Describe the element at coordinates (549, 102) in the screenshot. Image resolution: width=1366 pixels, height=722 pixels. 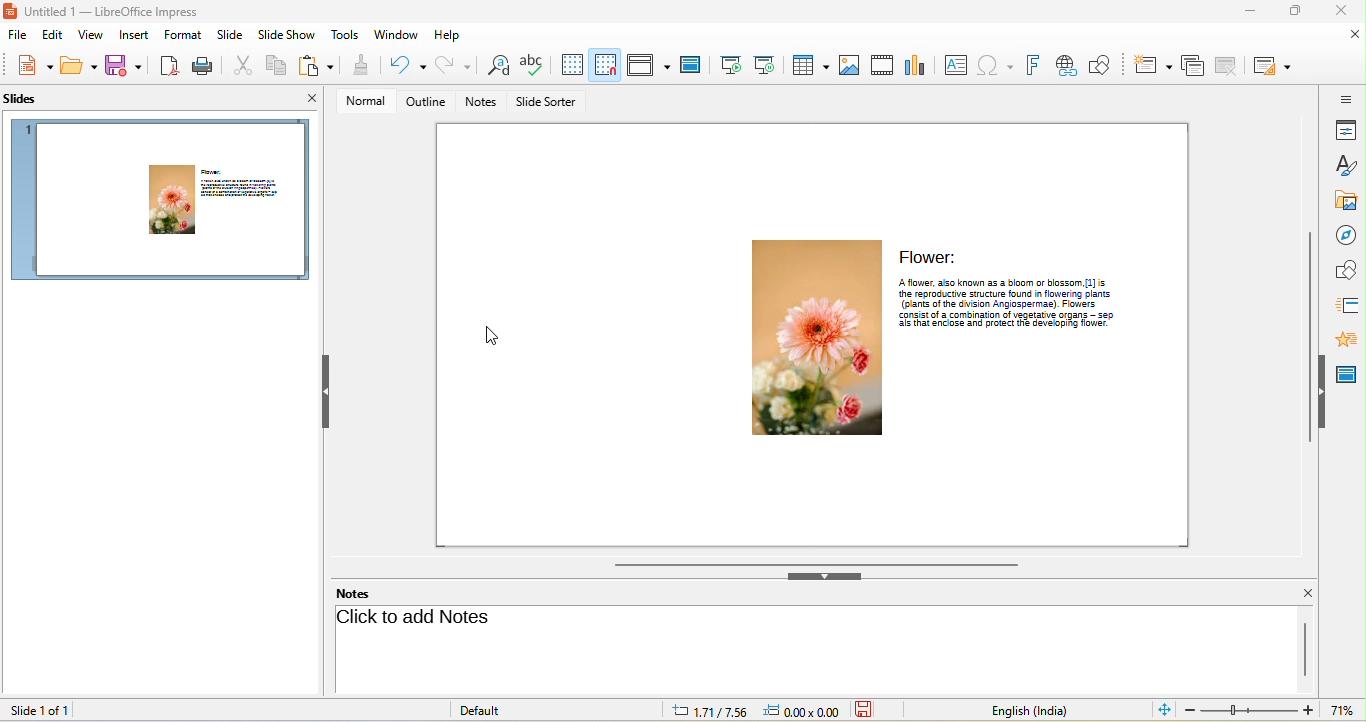
I see `slide sorter` at that location.